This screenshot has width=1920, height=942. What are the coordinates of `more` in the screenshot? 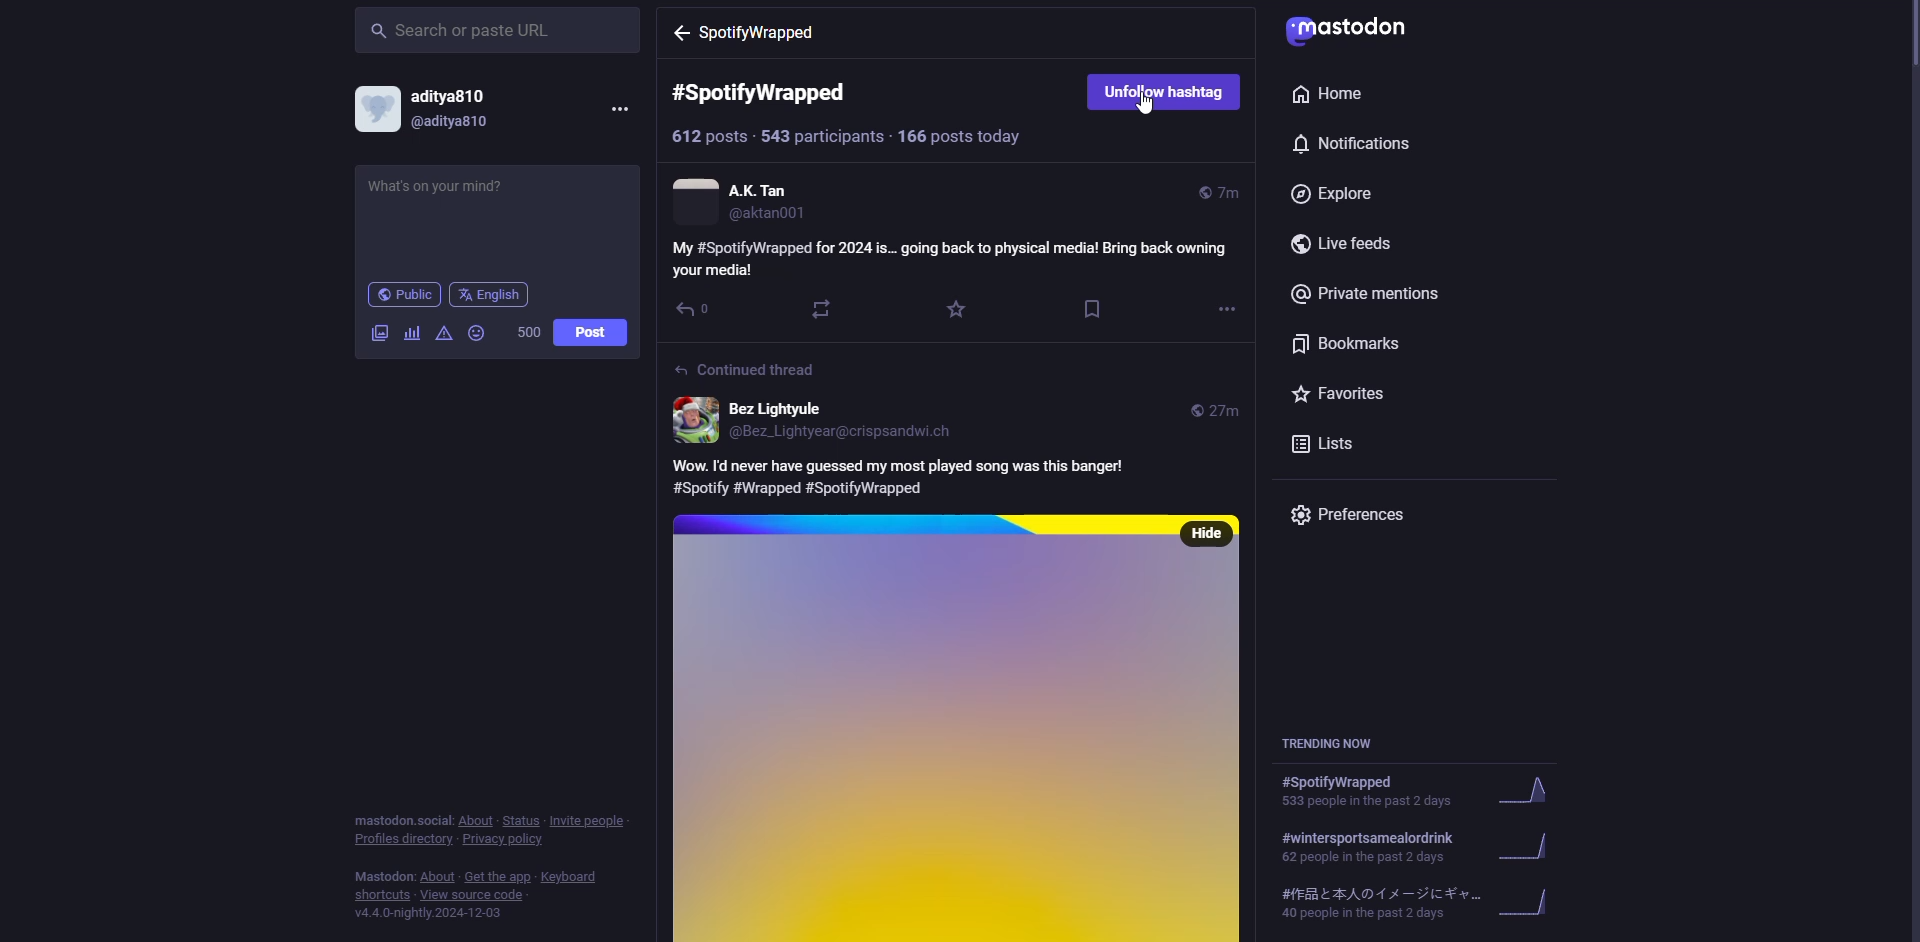 It's located at (1226, 309).